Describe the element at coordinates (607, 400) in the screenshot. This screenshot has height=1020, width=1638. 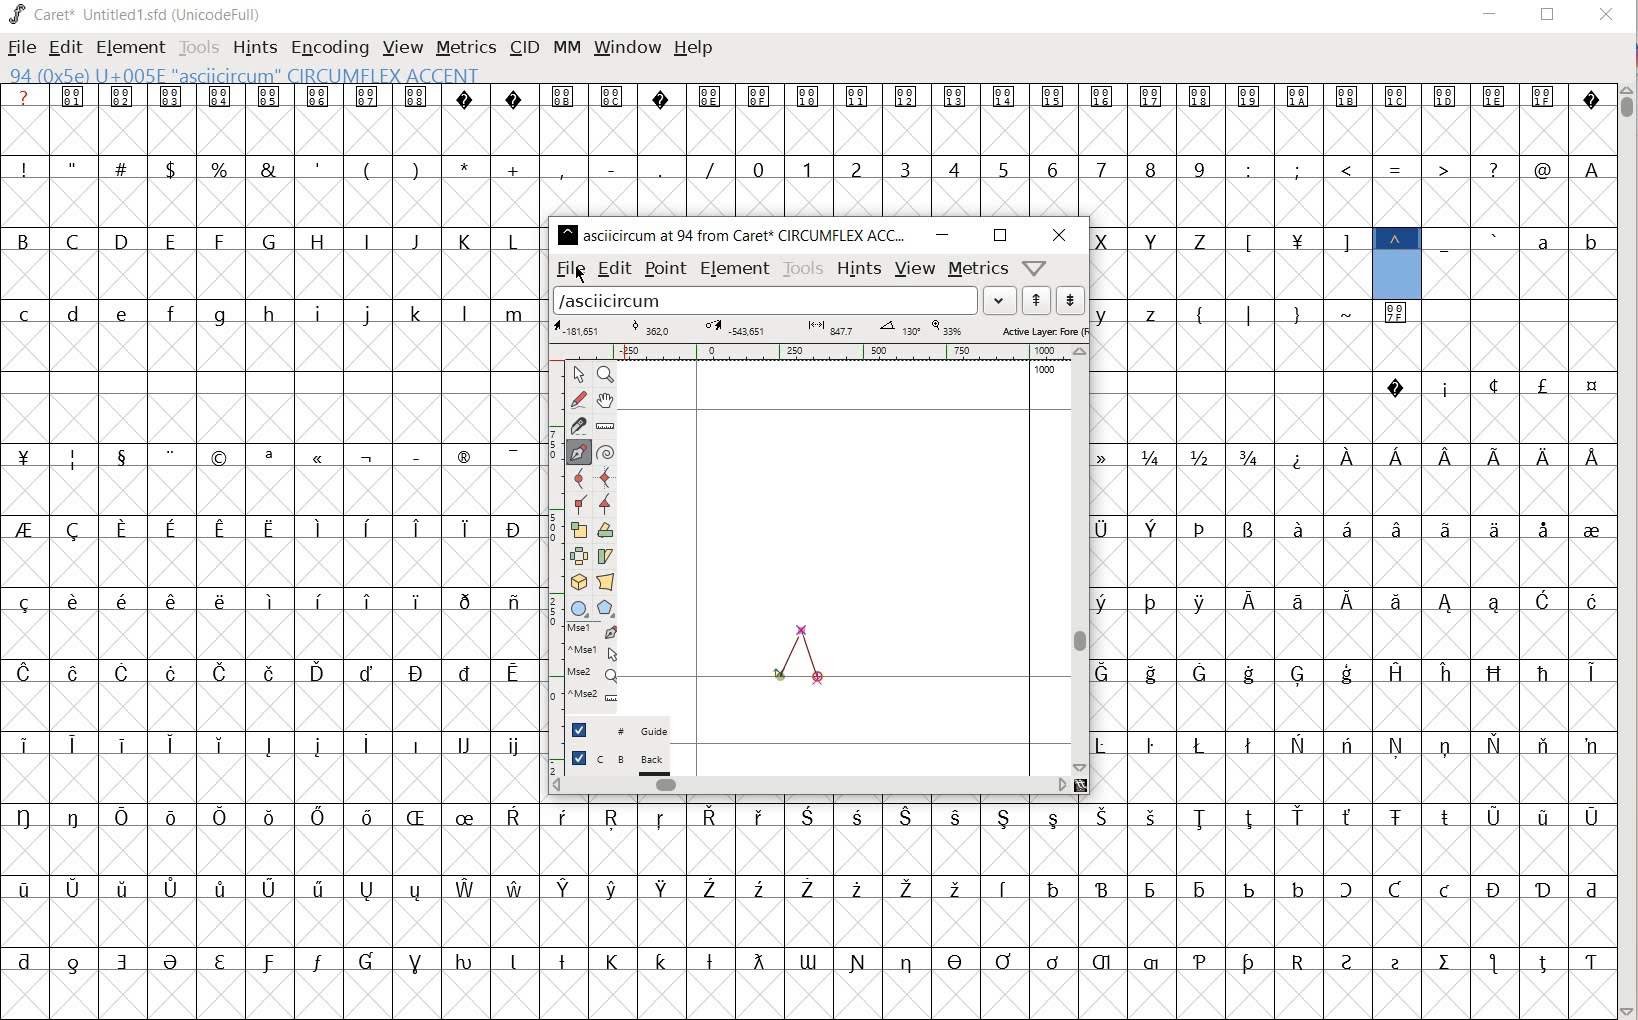
I see `scroll by hand` at that location.